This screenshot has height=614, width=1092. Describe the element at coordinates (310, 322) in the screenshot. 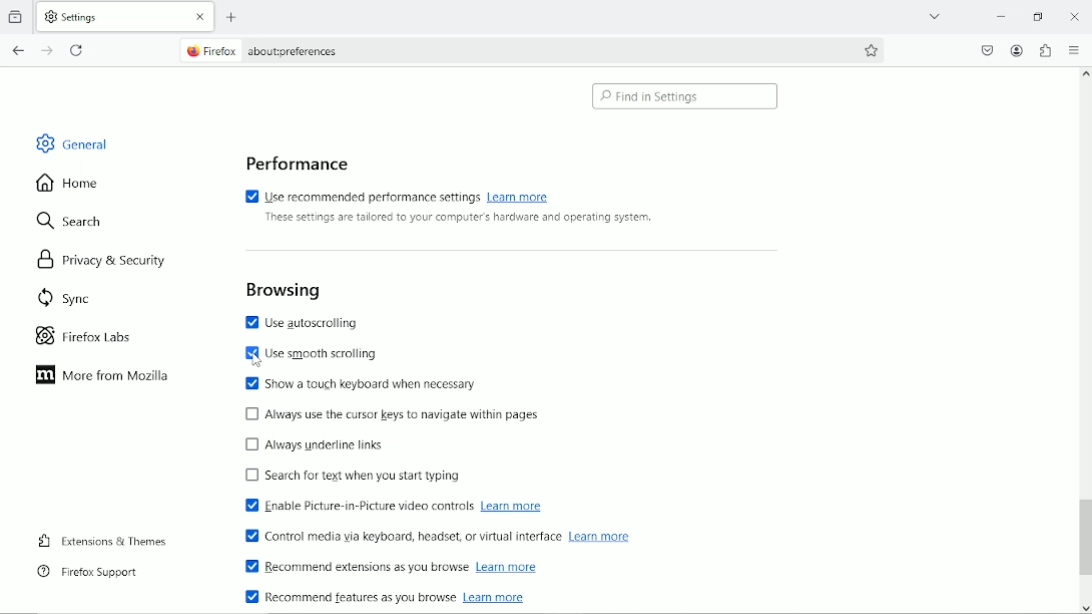

I see `Use autoscrolling` at that location.